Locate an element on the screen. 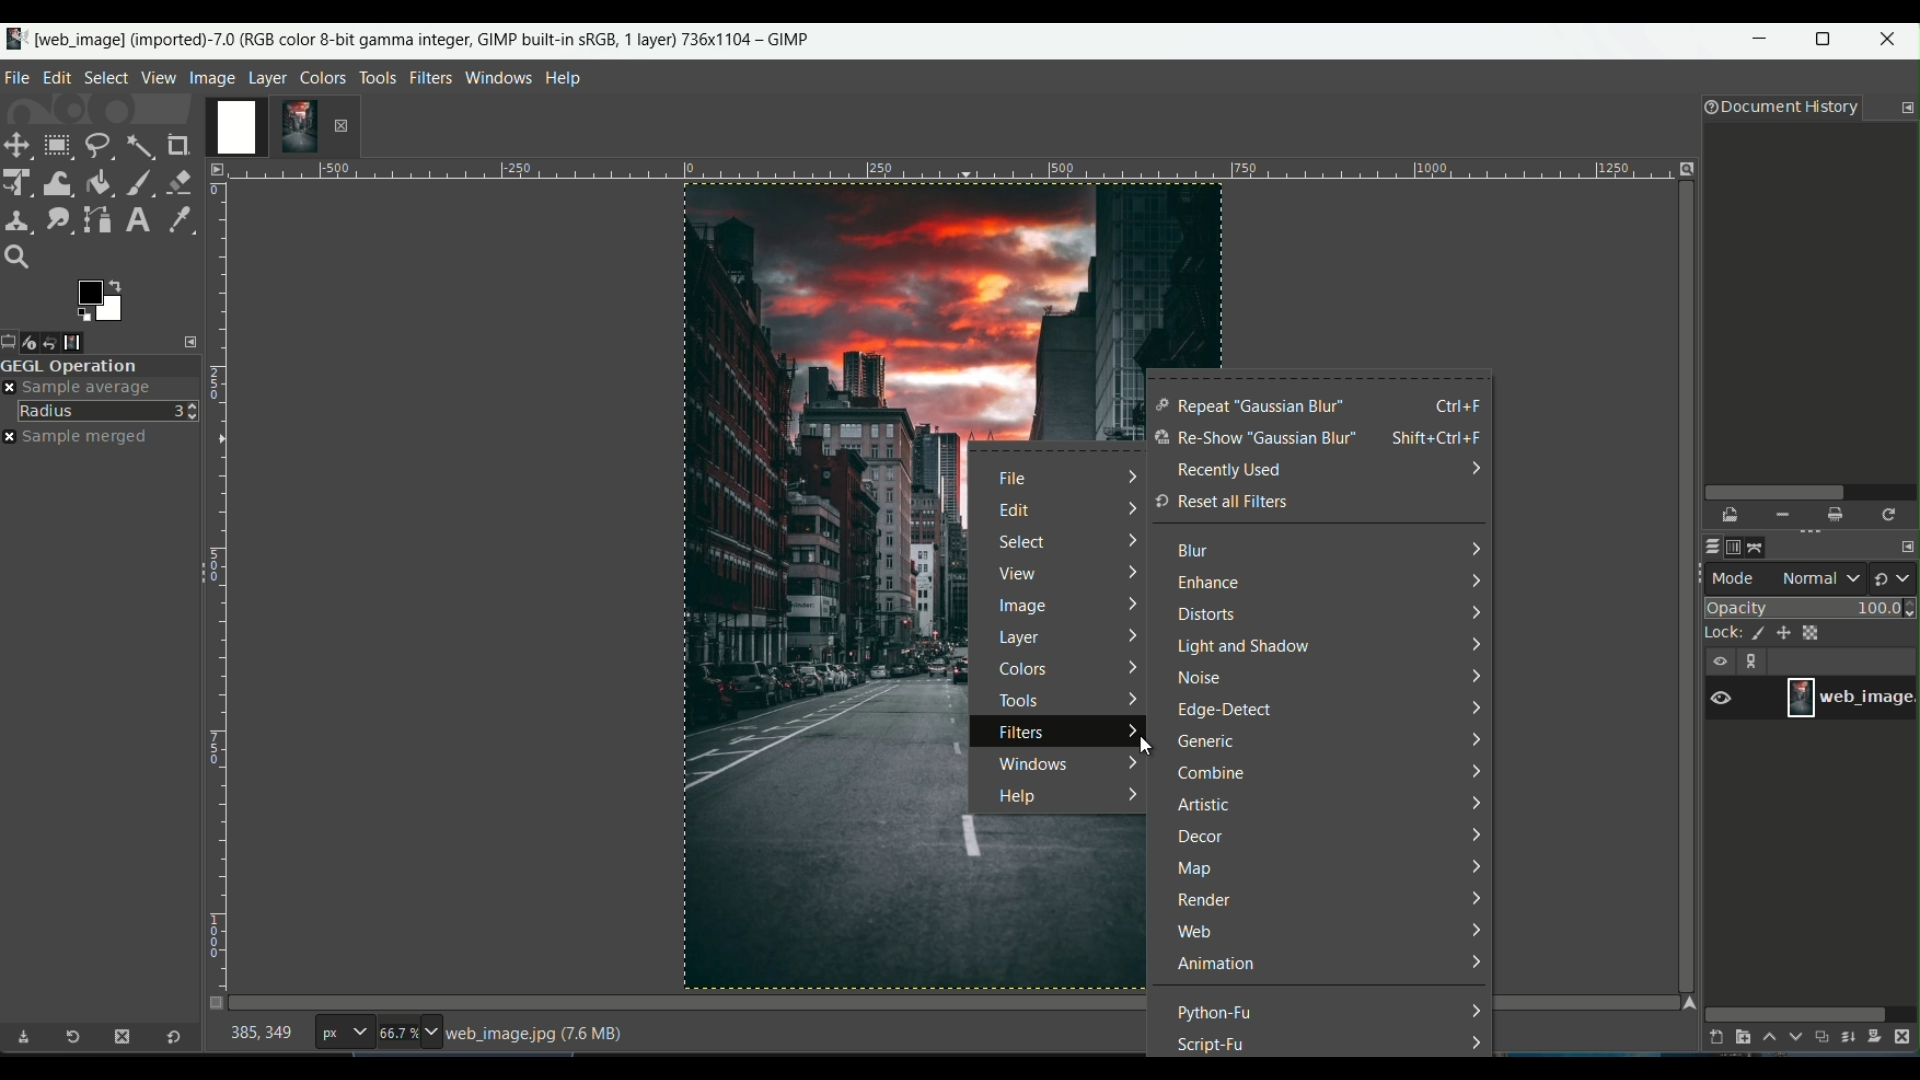 This screenshot has height=1080, width=1920. zoom tool is located at coordinates (22, 258).